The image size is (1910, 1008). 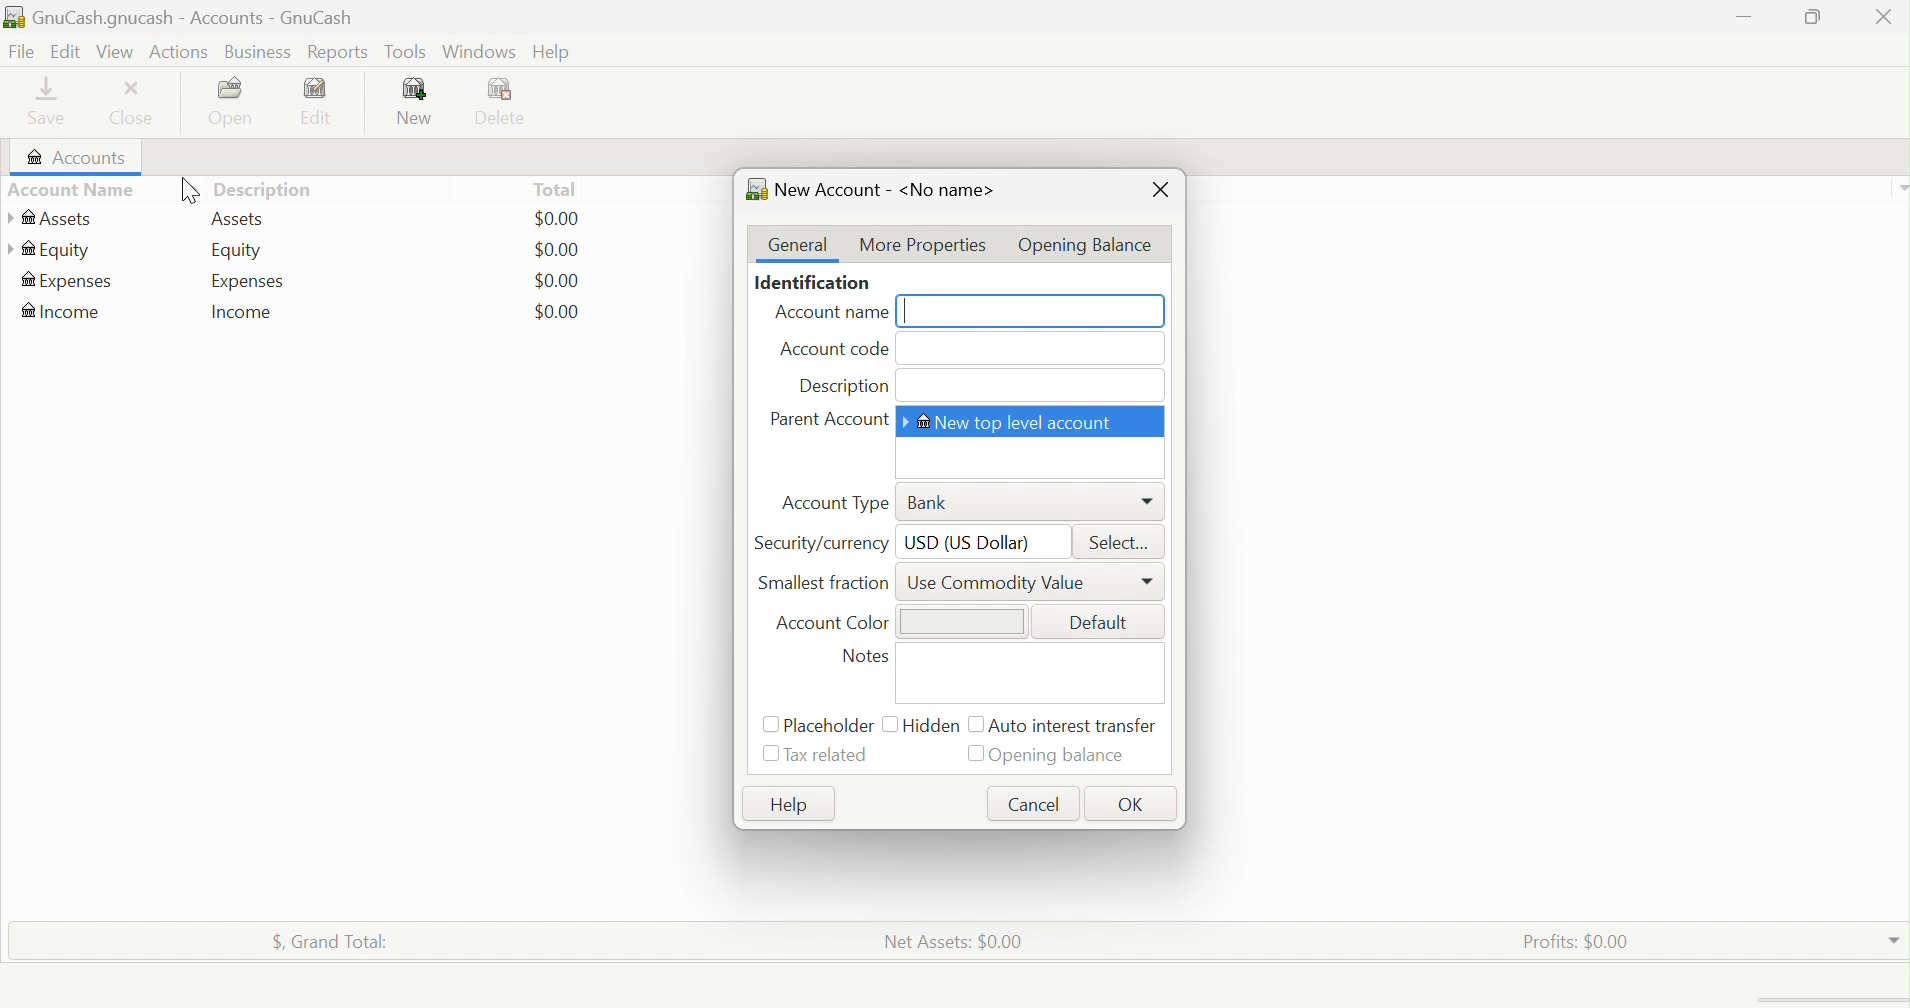 What do you see at coordinates (1746, 14) in the screenshot?
I see `Minimize` at bounding box center [1746, 14].